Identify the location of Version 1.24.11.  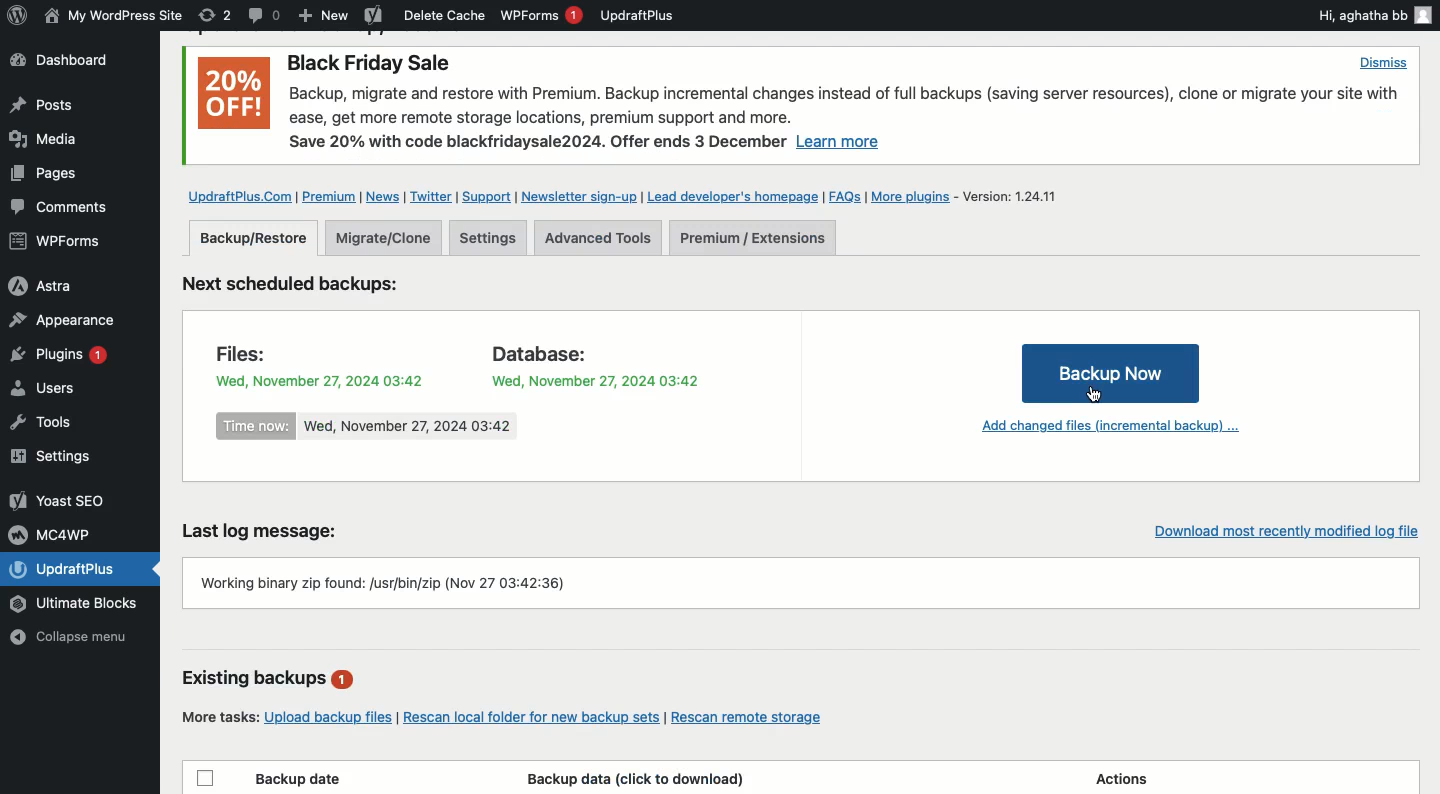
(1011, 196).